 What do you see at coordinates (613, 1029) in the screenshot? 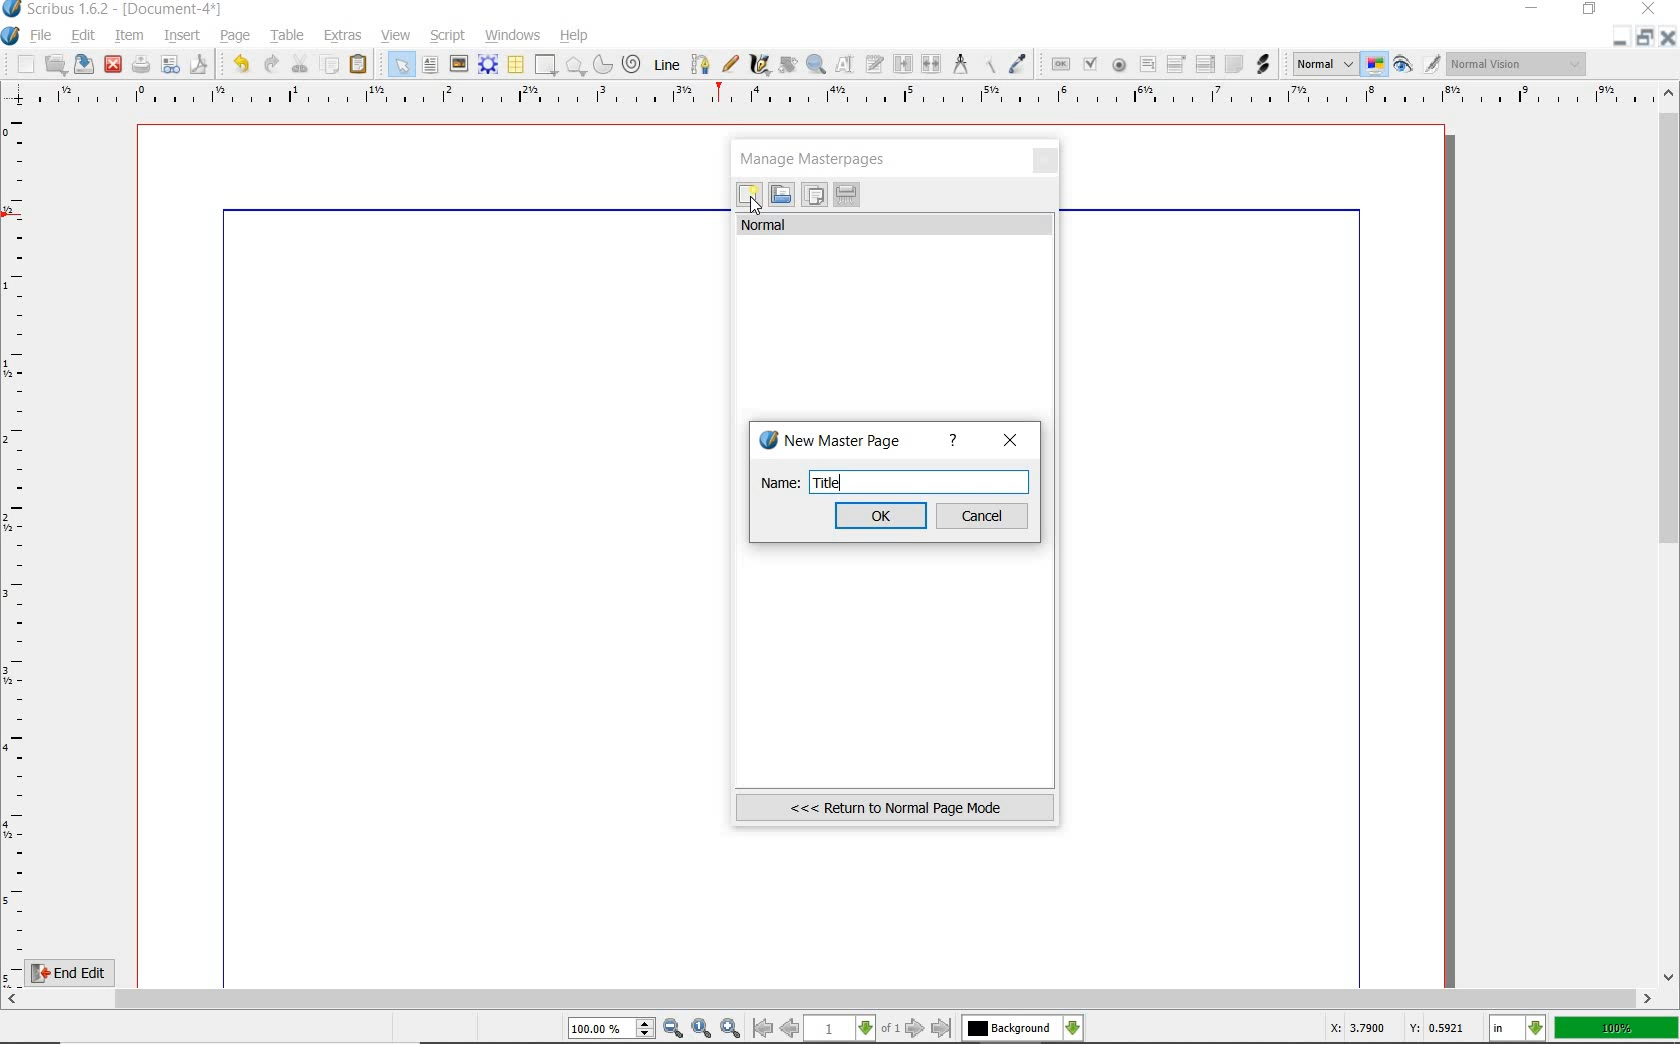
I see `100.00%` at bounding box center [613, 1029].